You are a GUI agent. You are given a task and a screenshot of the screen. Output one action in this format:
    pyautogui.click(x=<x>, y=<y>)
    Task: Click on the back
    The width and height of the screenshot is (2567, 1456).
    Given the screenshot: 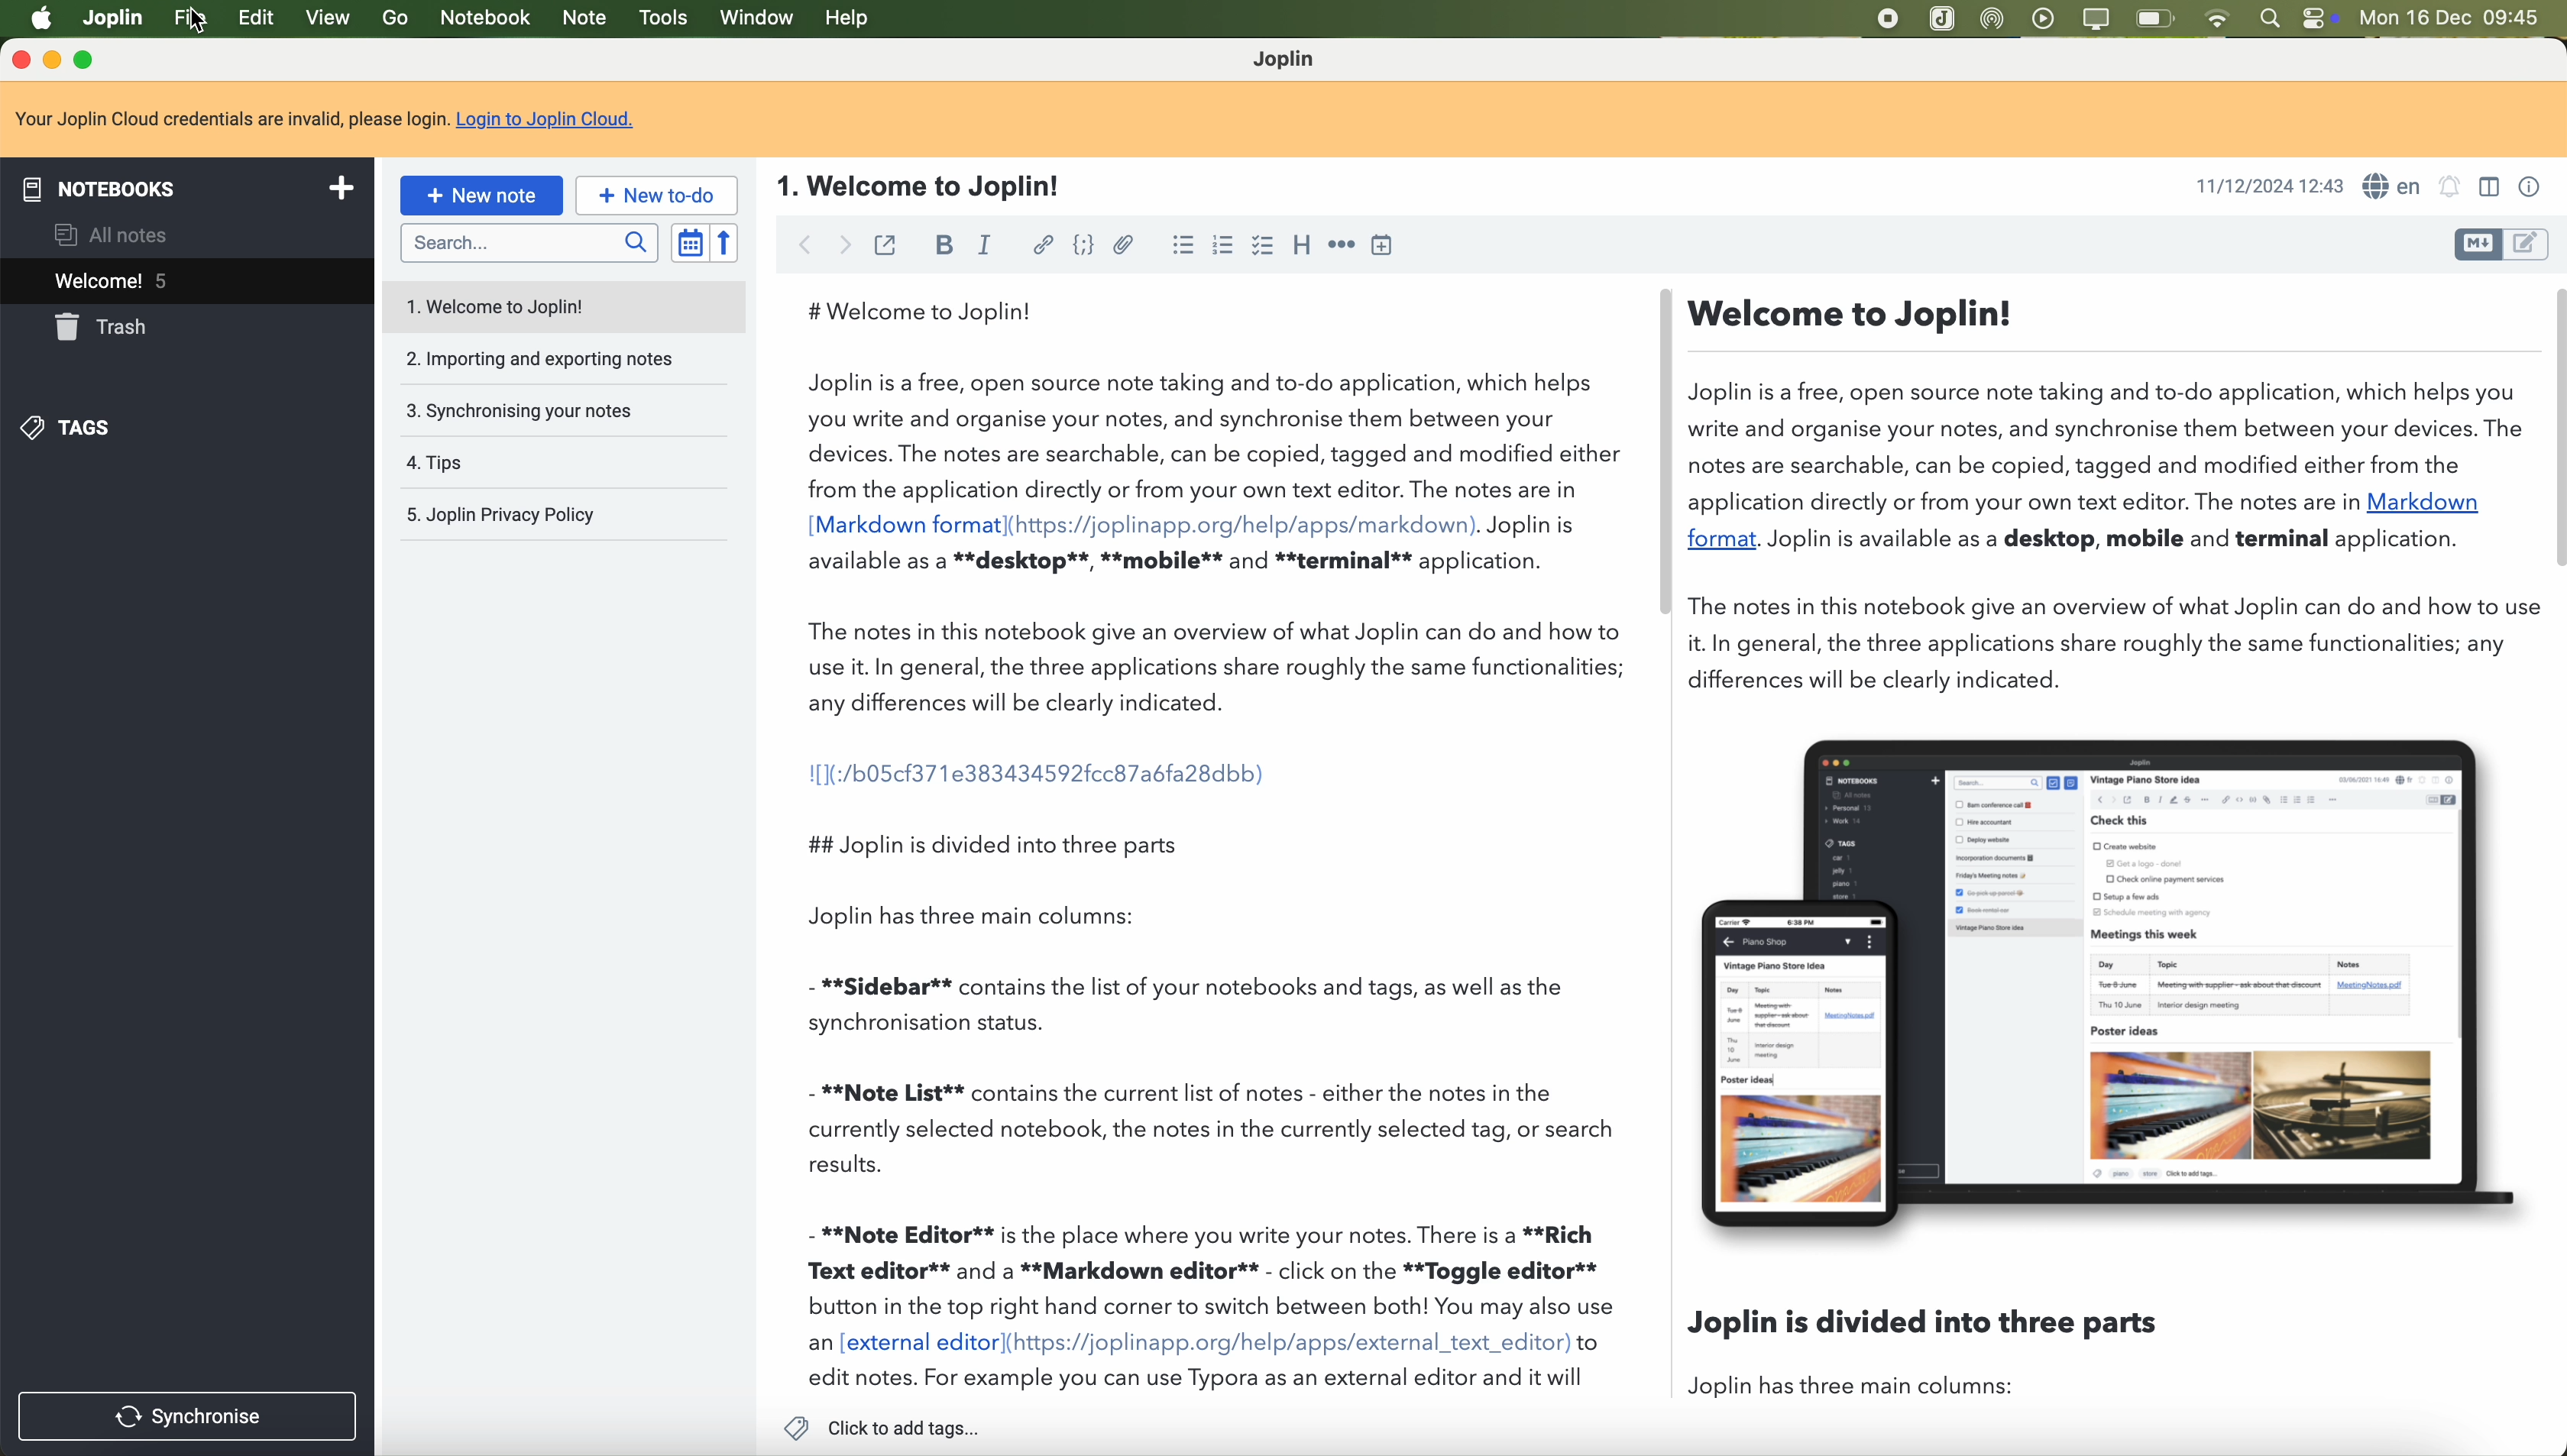 What is the action you would take?
    pyautogui.click(x=800, y=247)
    